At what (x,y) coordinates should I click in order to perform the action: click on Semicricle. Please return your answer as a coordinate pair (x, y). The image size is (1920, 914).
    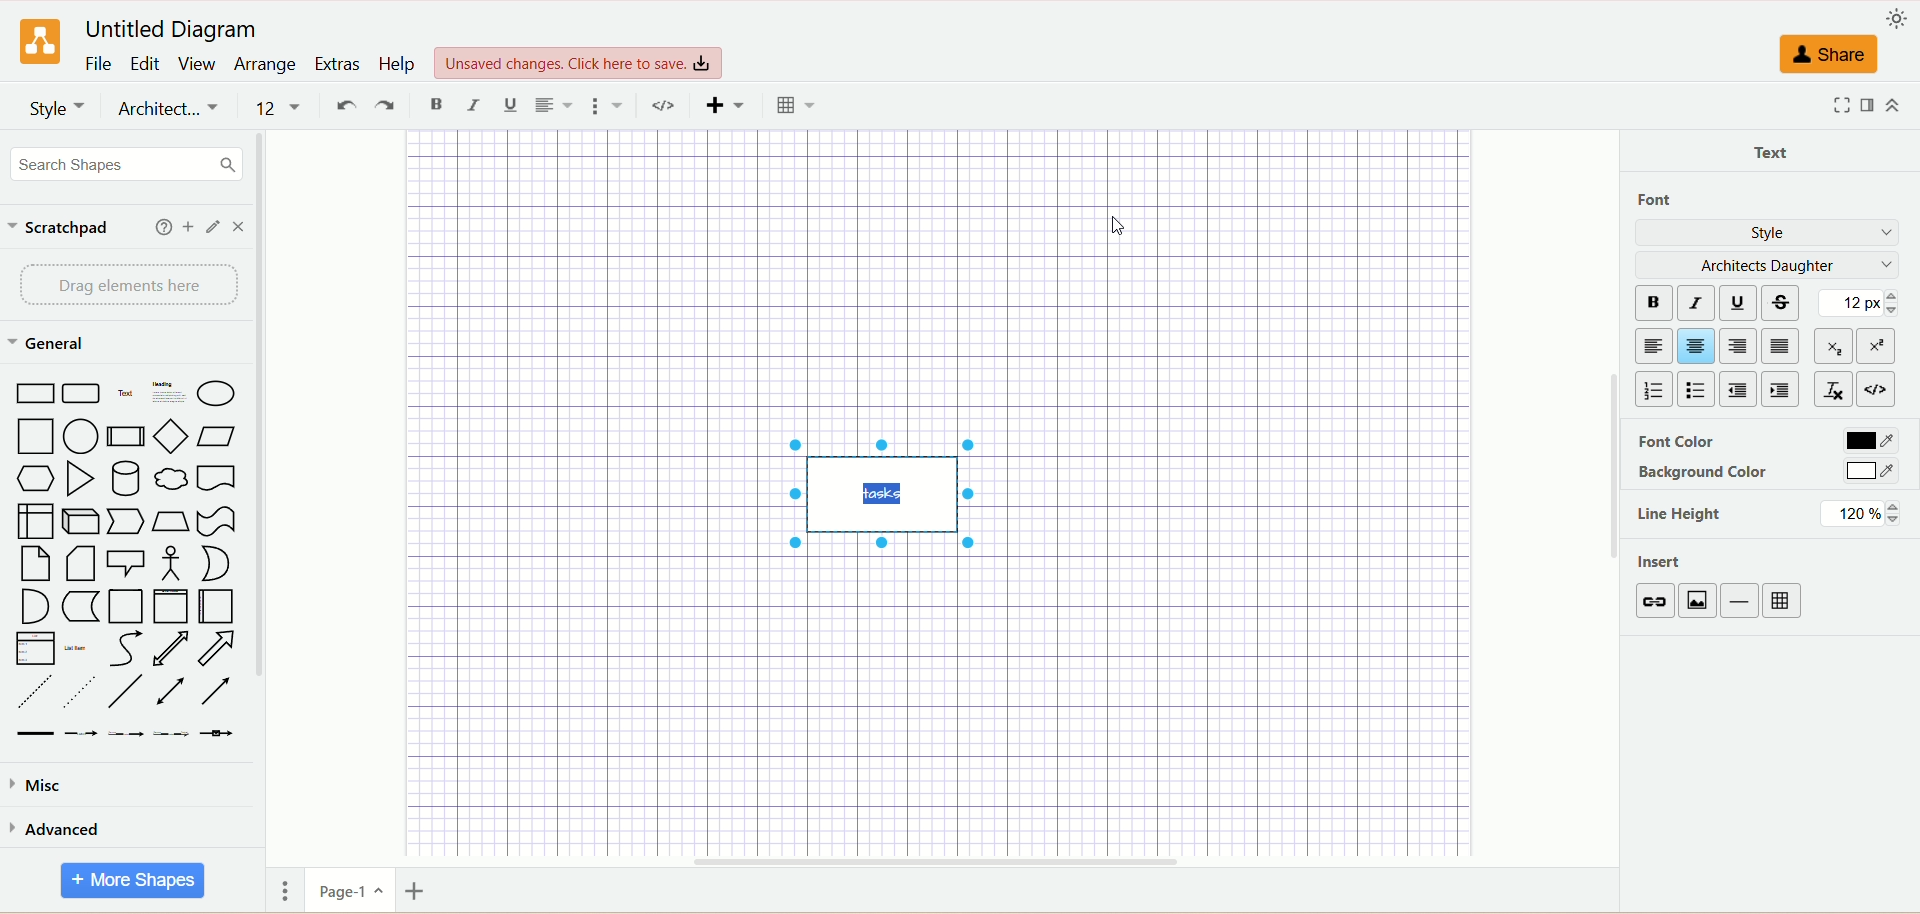
    Looking at the image, I should click on (35, 607).